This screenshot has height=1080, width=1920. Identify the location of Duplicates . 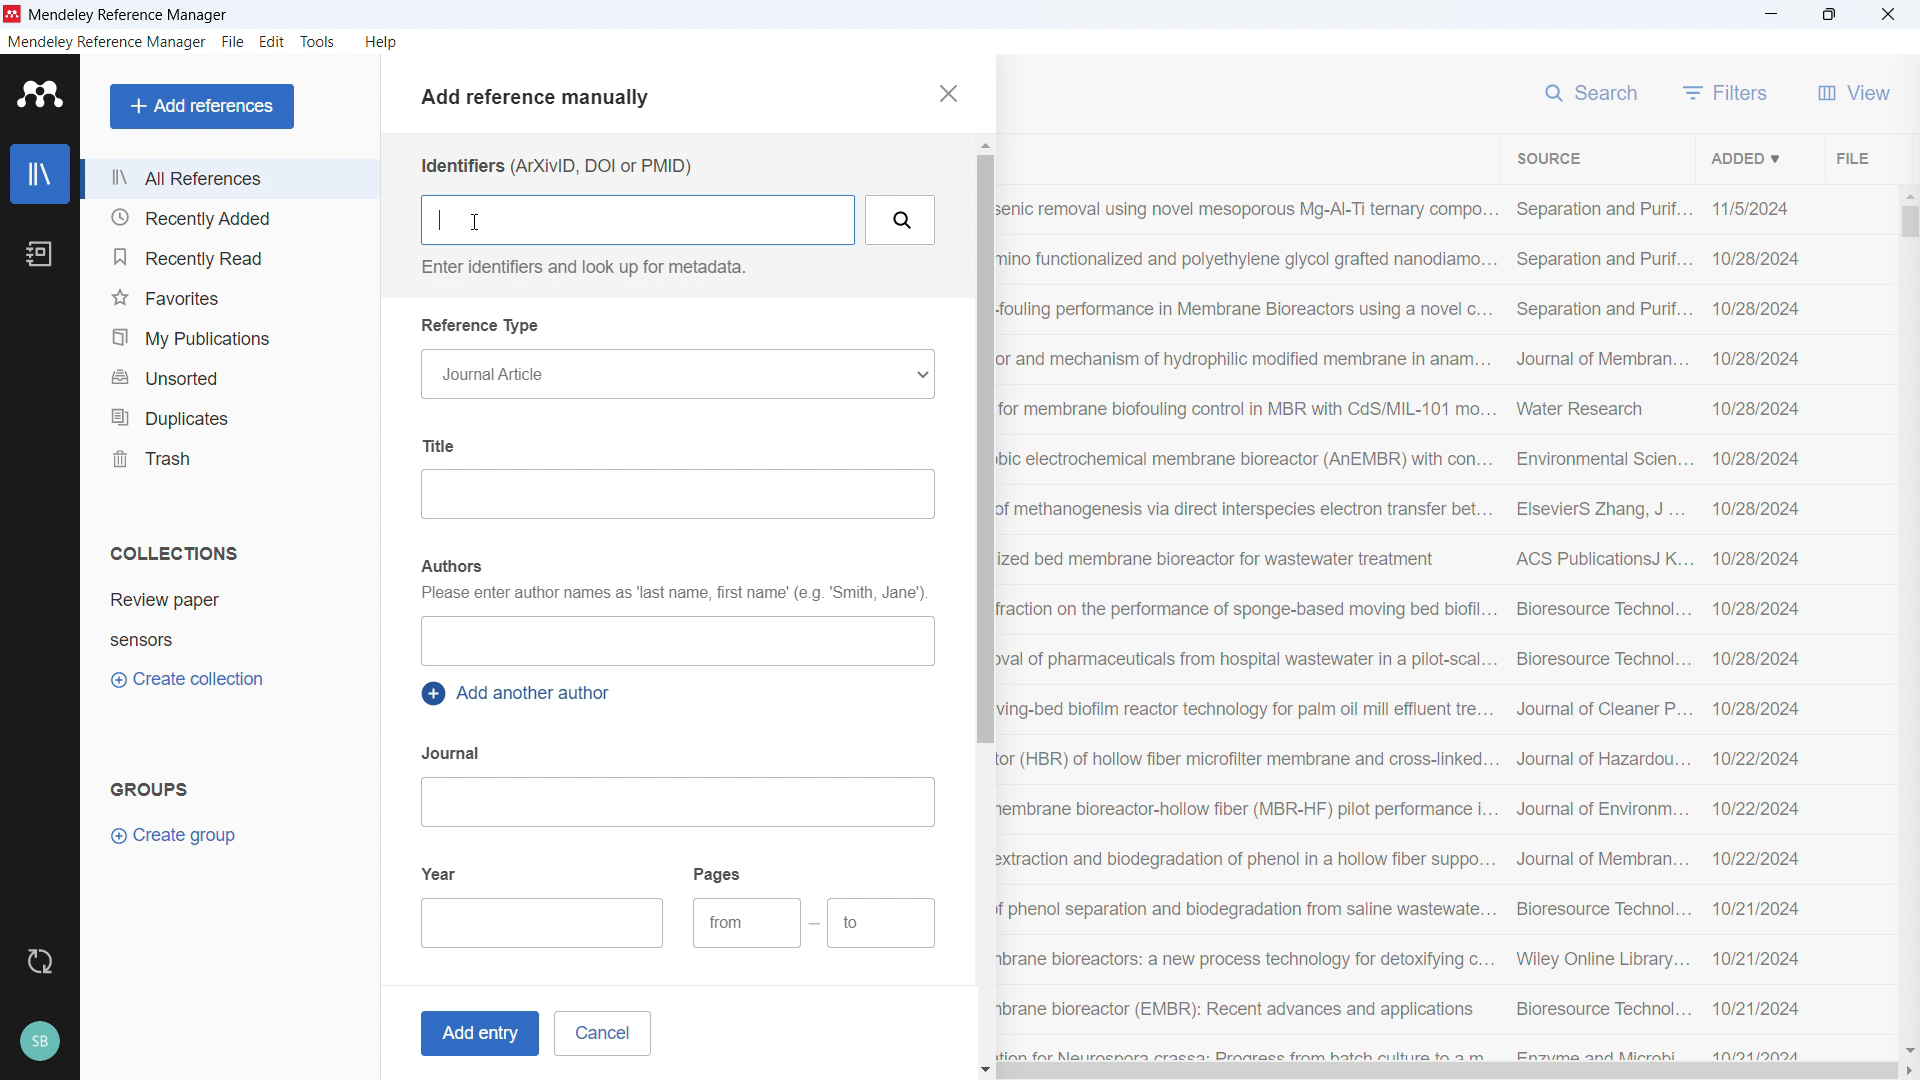
(229, 416).